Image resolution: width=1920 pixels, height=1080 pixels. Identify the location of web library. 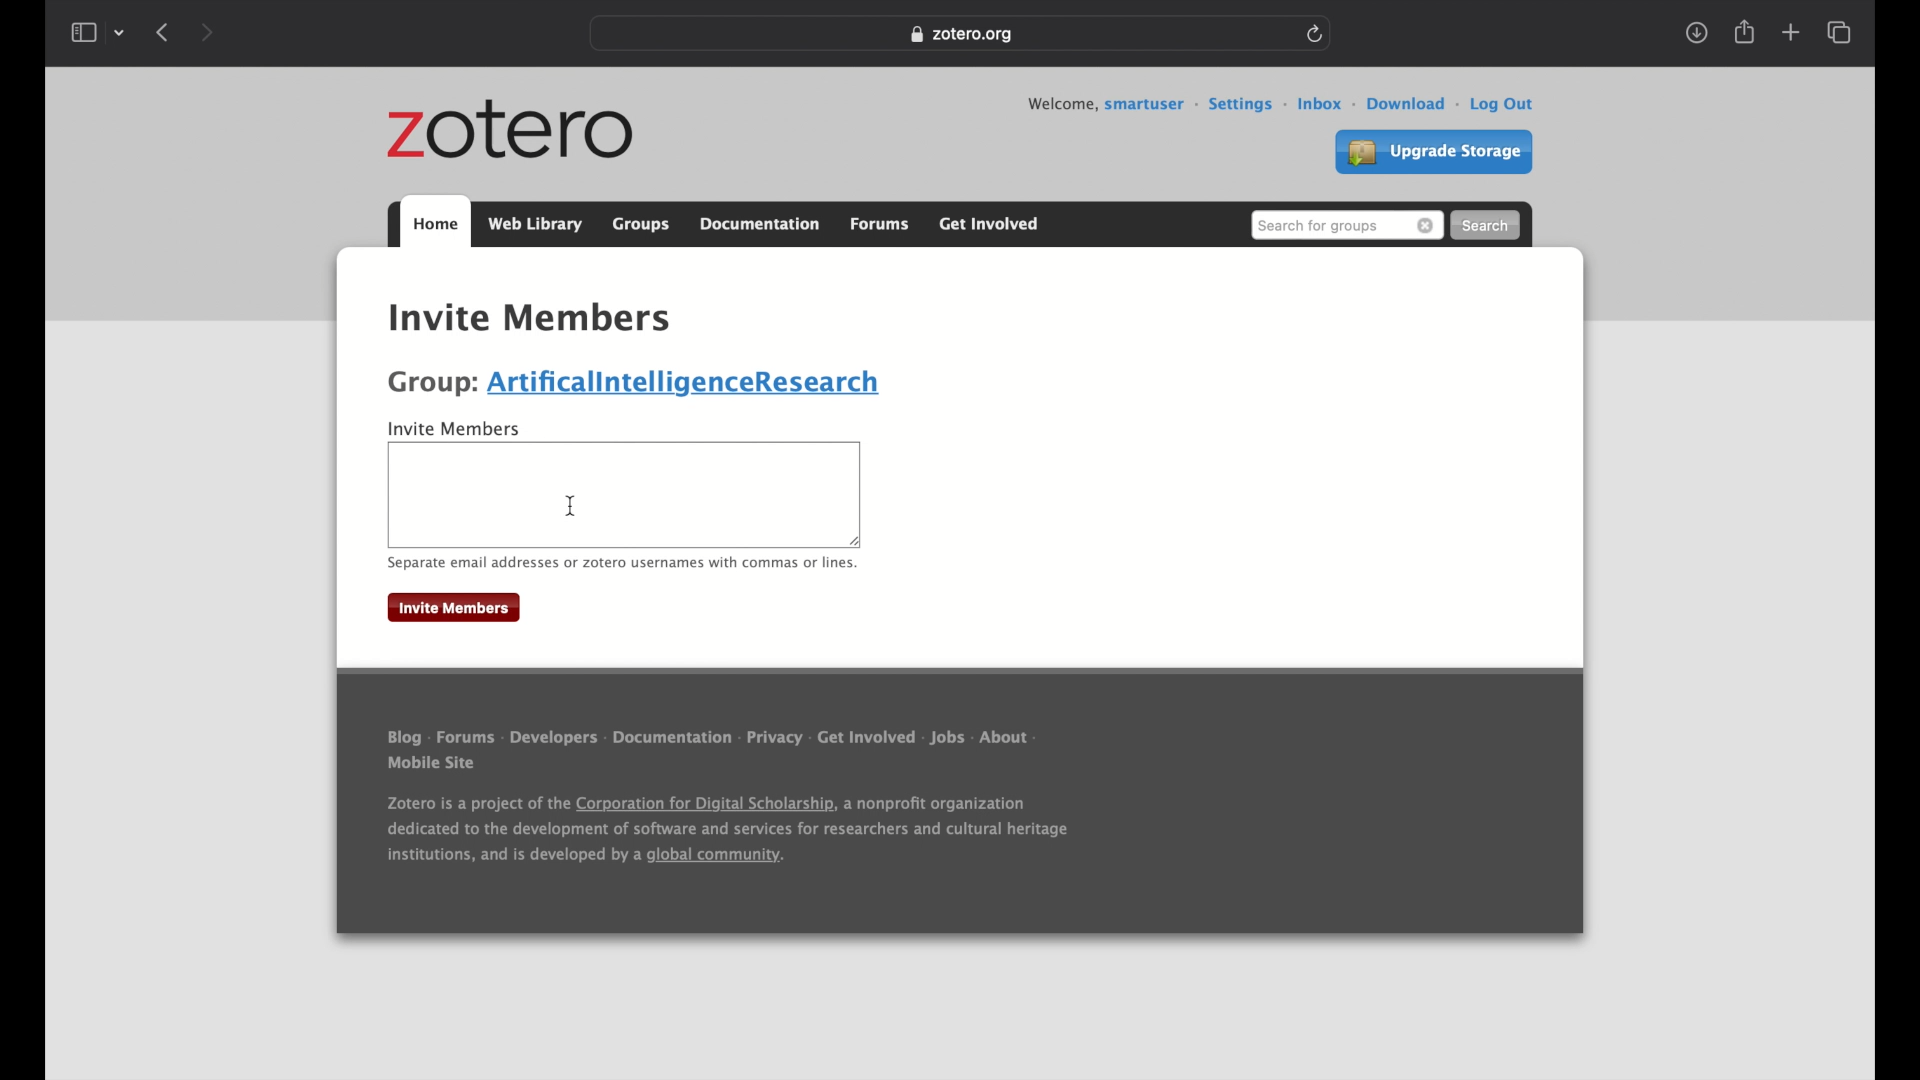
(535, 224).